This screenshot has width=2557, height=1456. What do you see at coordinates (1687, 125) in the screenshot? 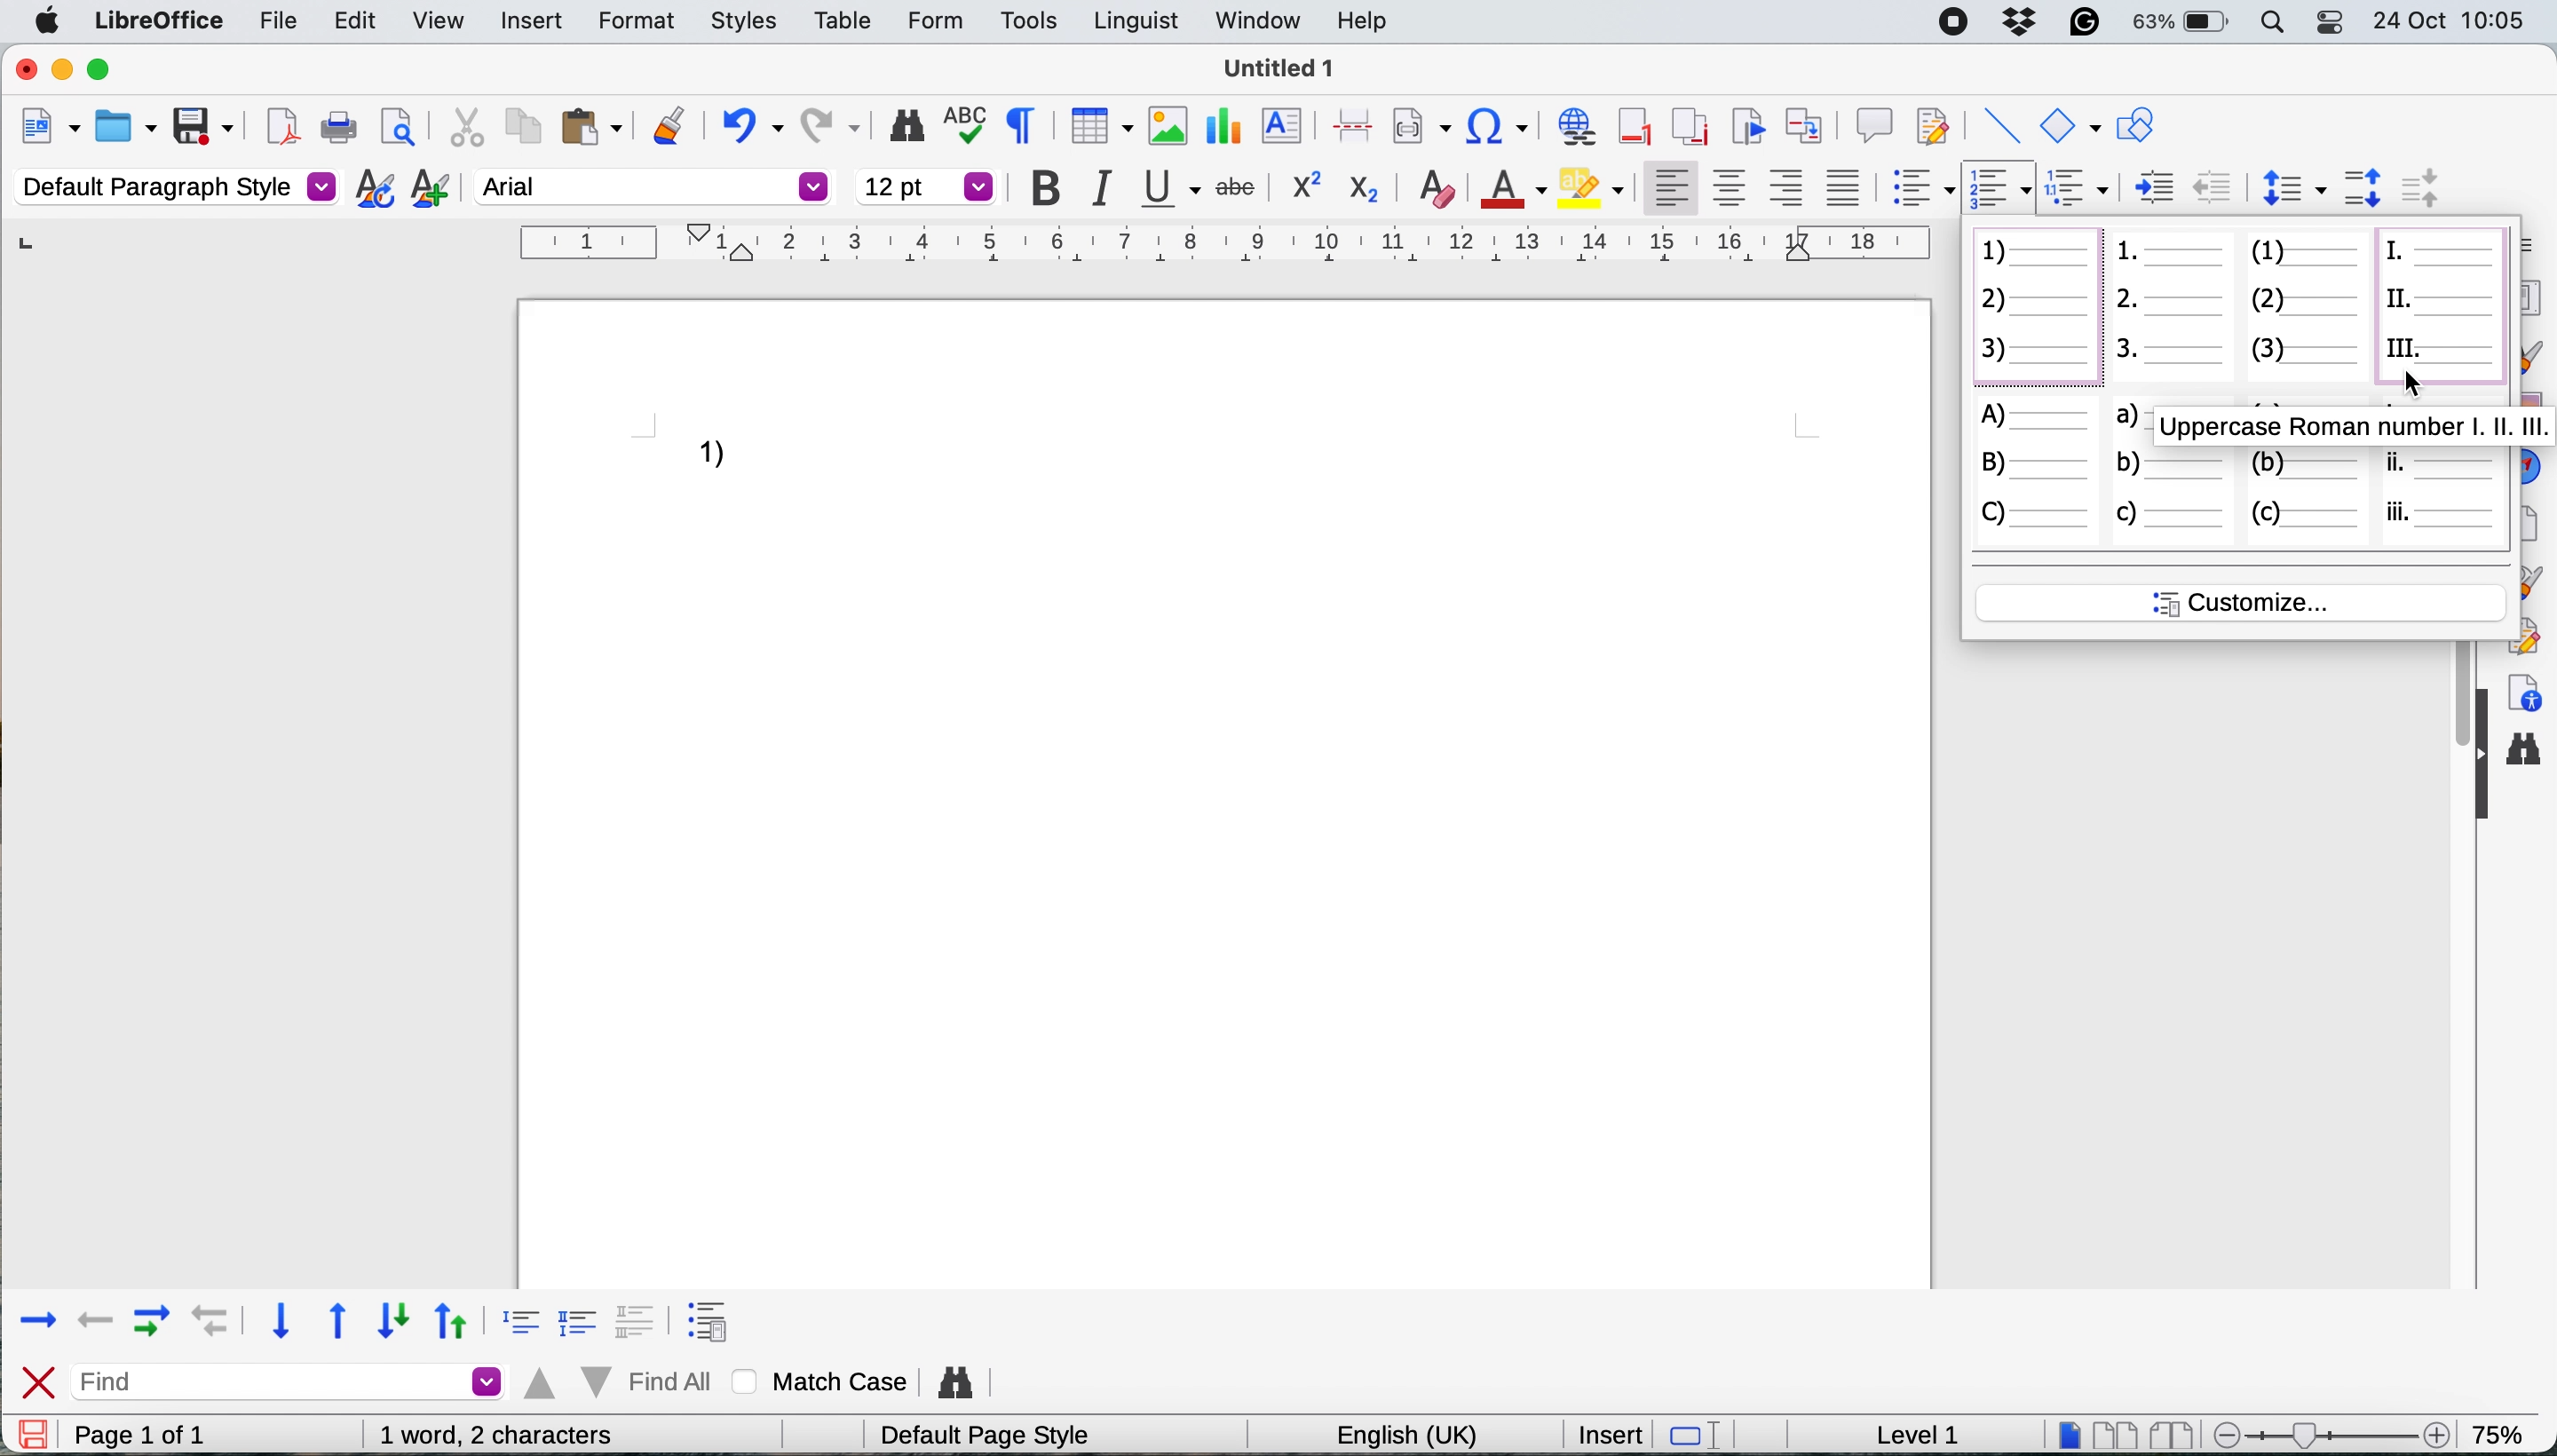
I see `insert endnote` at bounding box center [1687, 125].